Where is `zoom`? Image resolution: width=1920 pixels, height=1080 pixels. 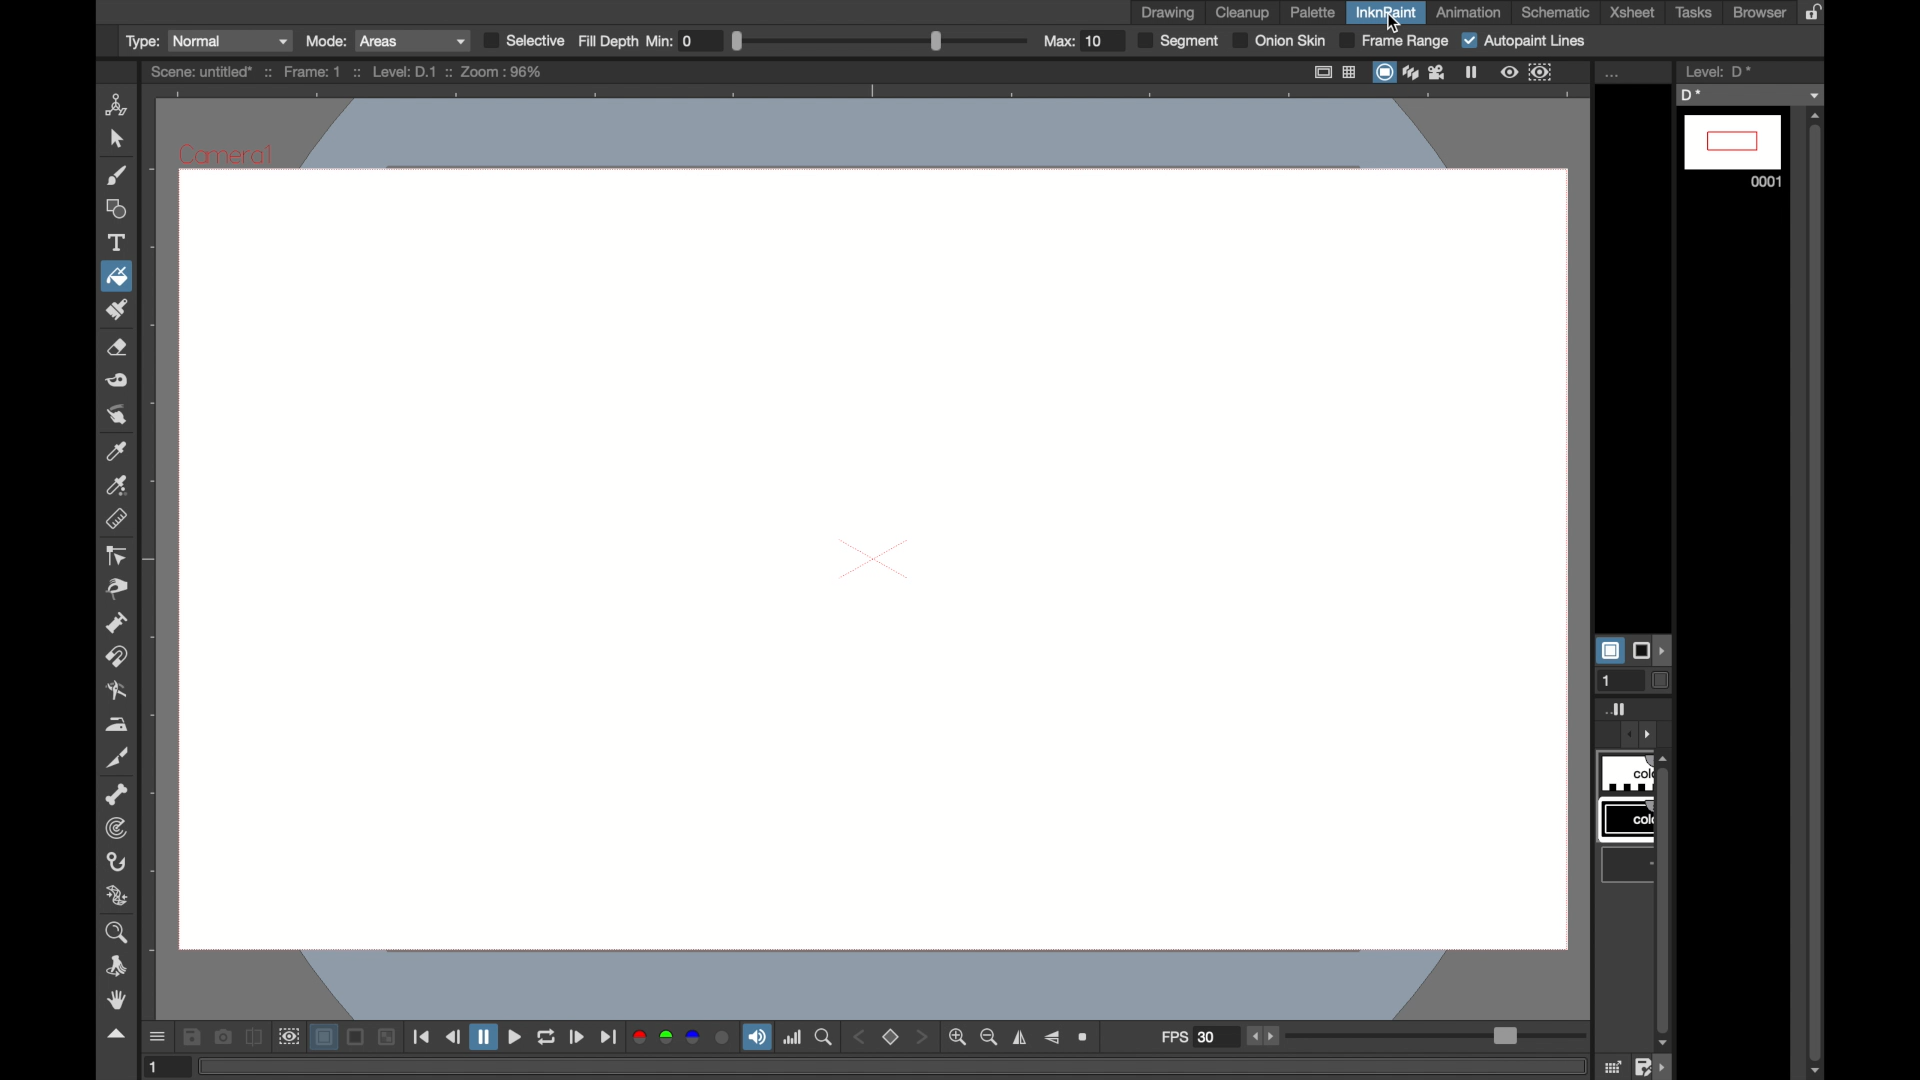
zoom is located at coordinates (1084, 1037).